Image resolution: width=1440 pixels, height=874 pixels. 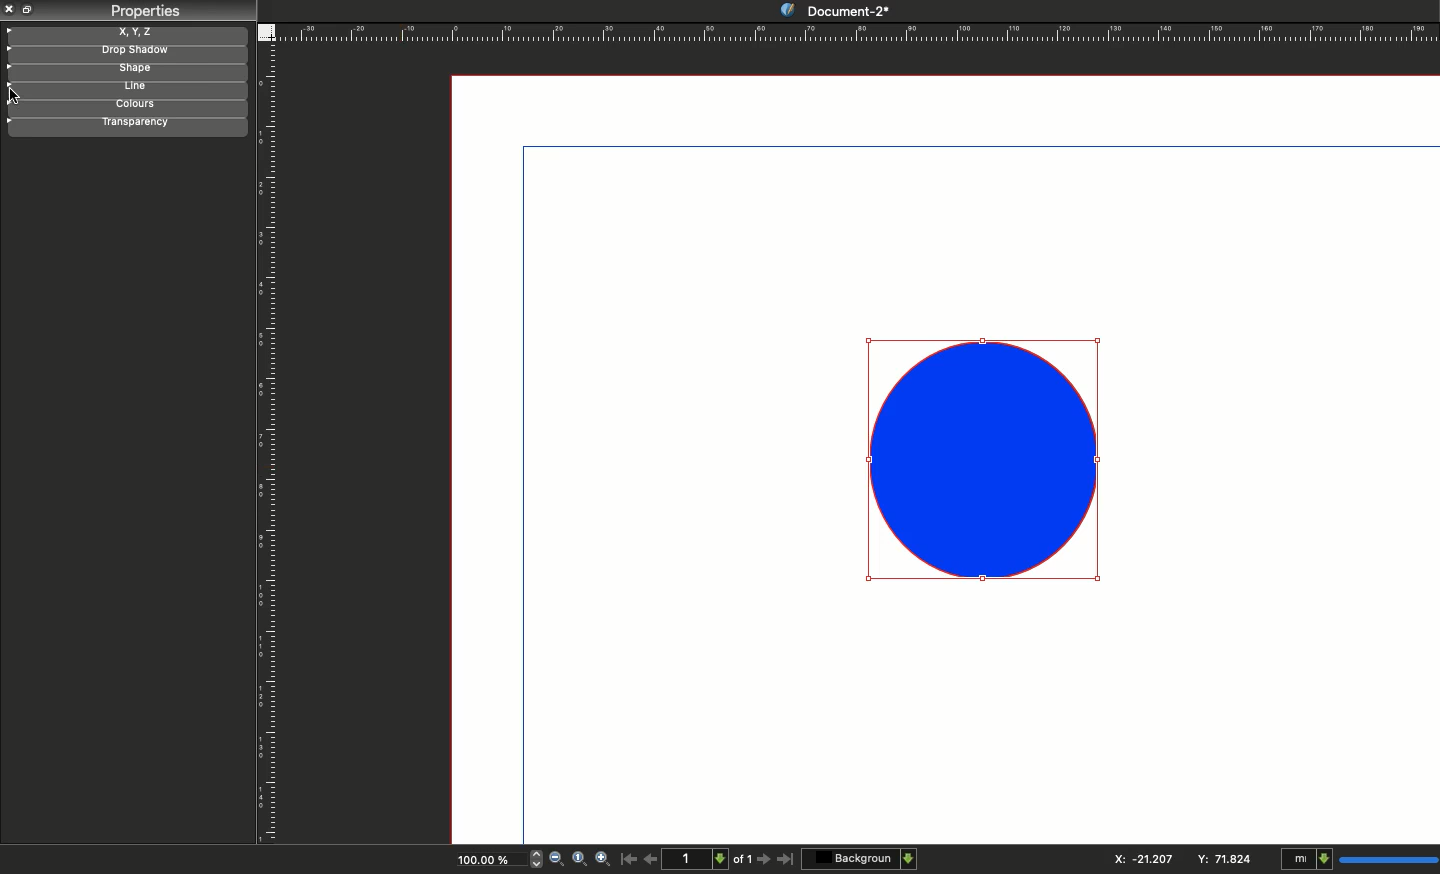 I want to click on of 1, so click(x=743, y=862).